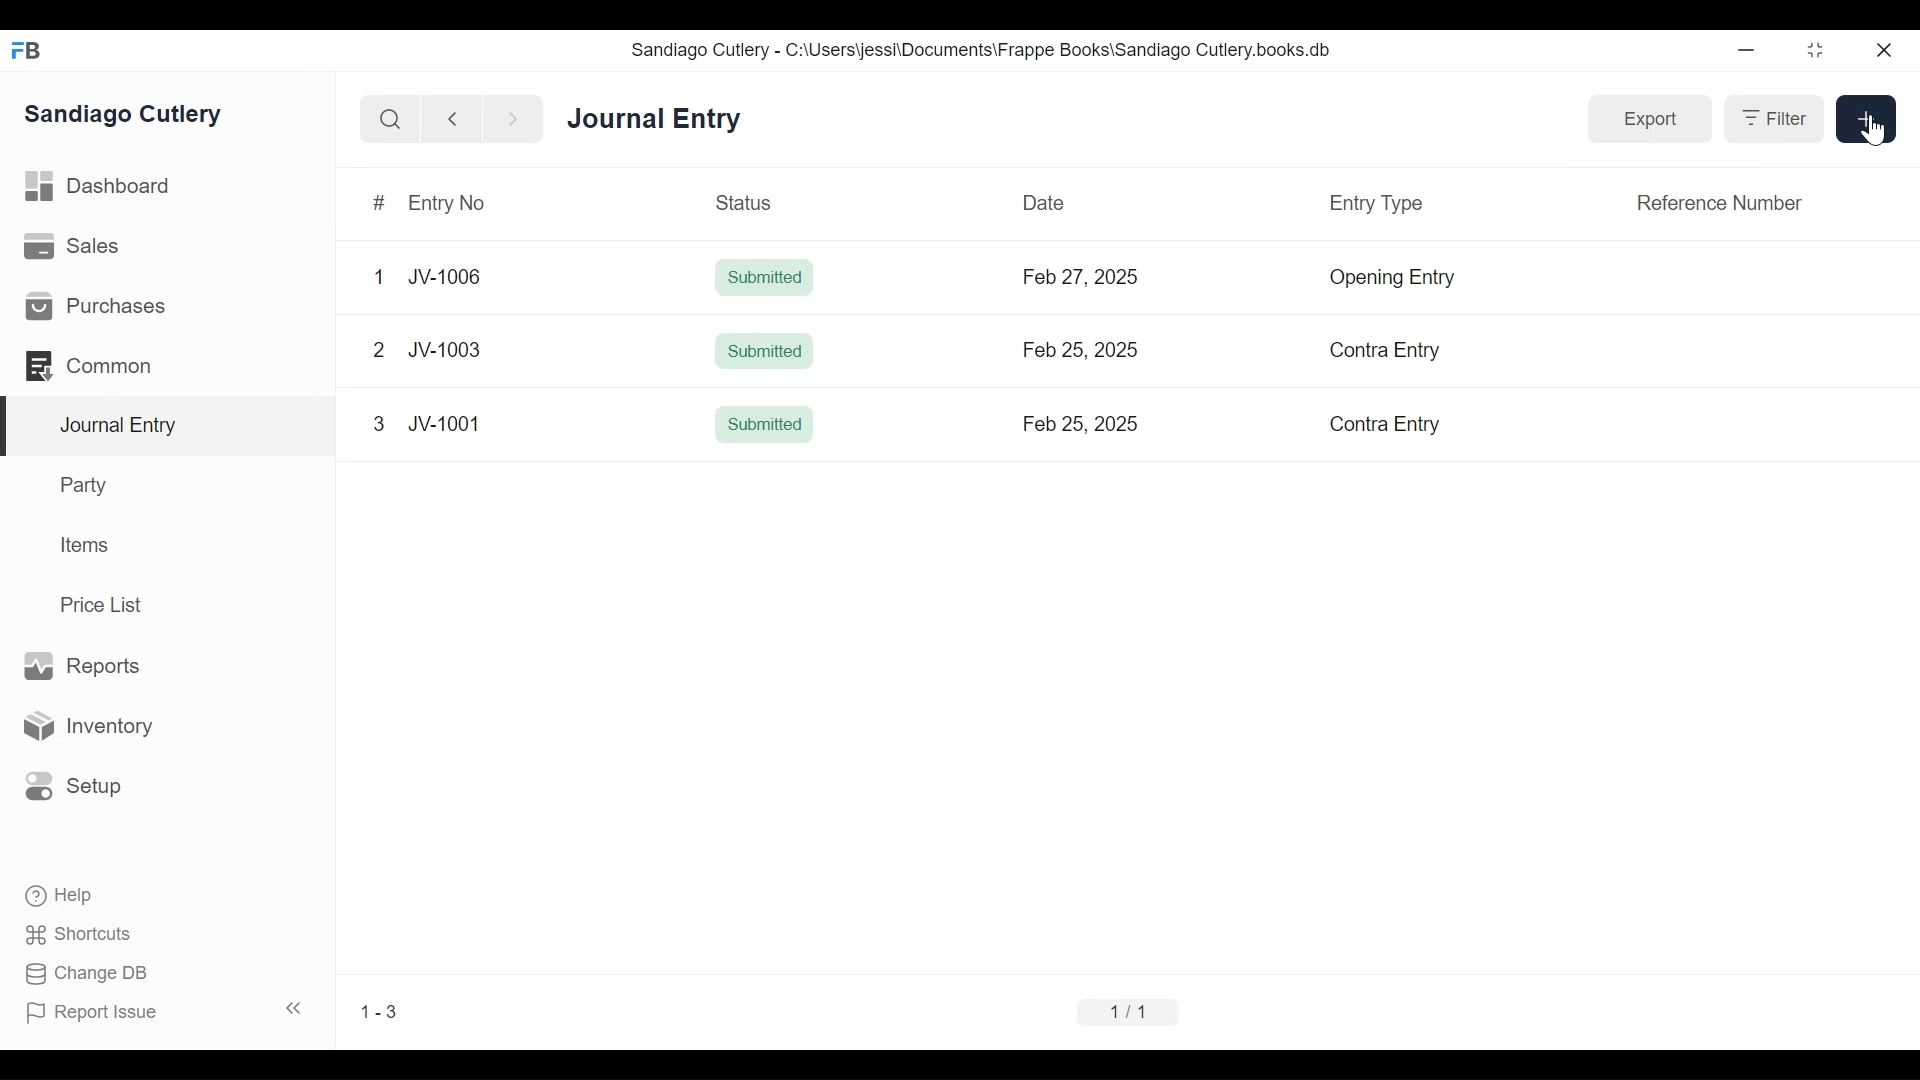 The height and width of the screenshot is (1080, 1920). What do you see at coordinates (765, 427) in the screenshot?
I see `Submitted` at bounding box center [765, 427].